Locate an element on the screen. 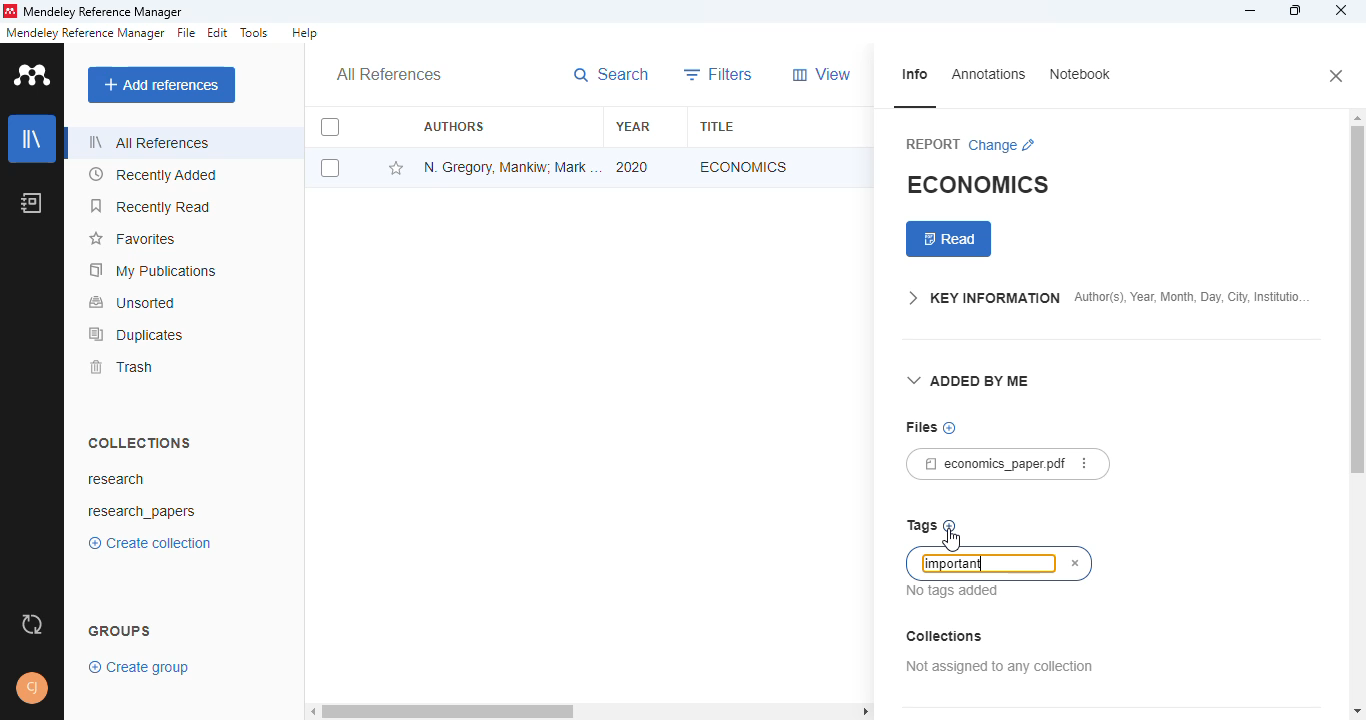 This screenshot has width=1366, height=720. mendeley reference manager is located at coordinates (85, 32).